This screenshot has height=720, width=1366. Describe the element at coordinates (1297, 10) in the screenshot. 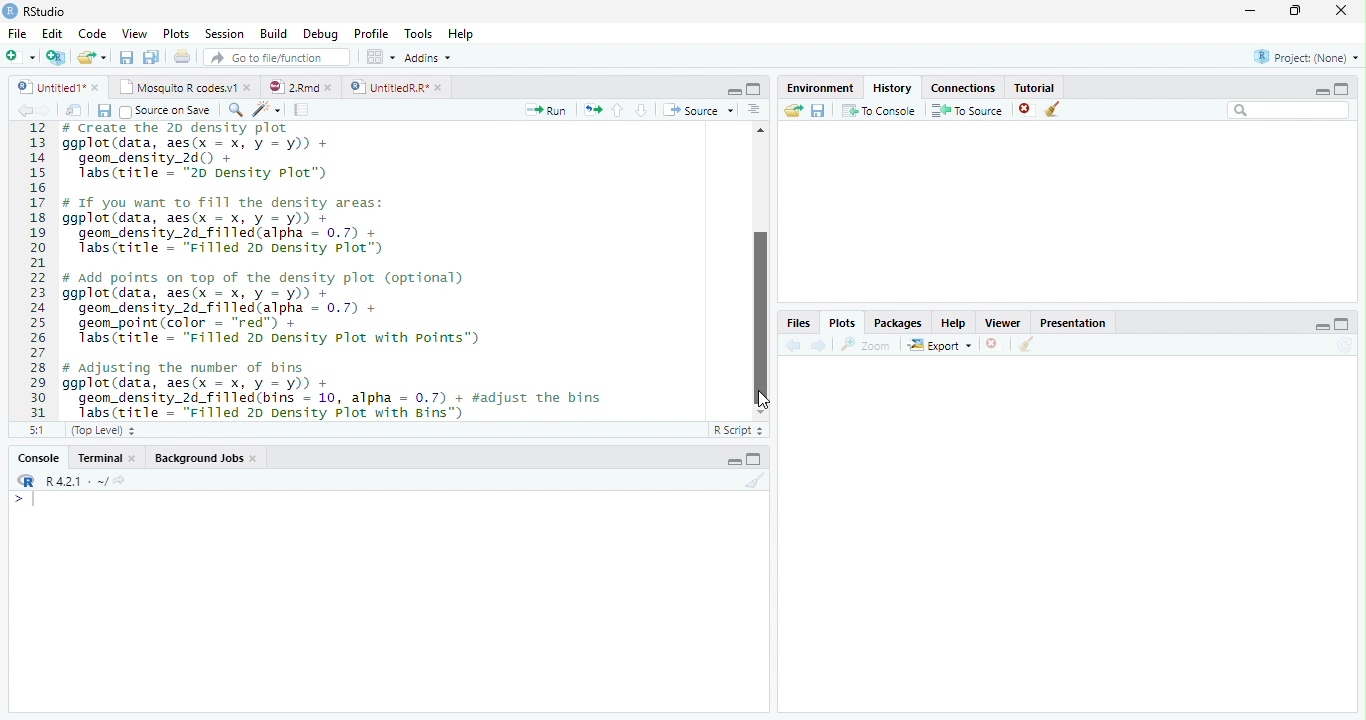

I see `maximize` at that location.